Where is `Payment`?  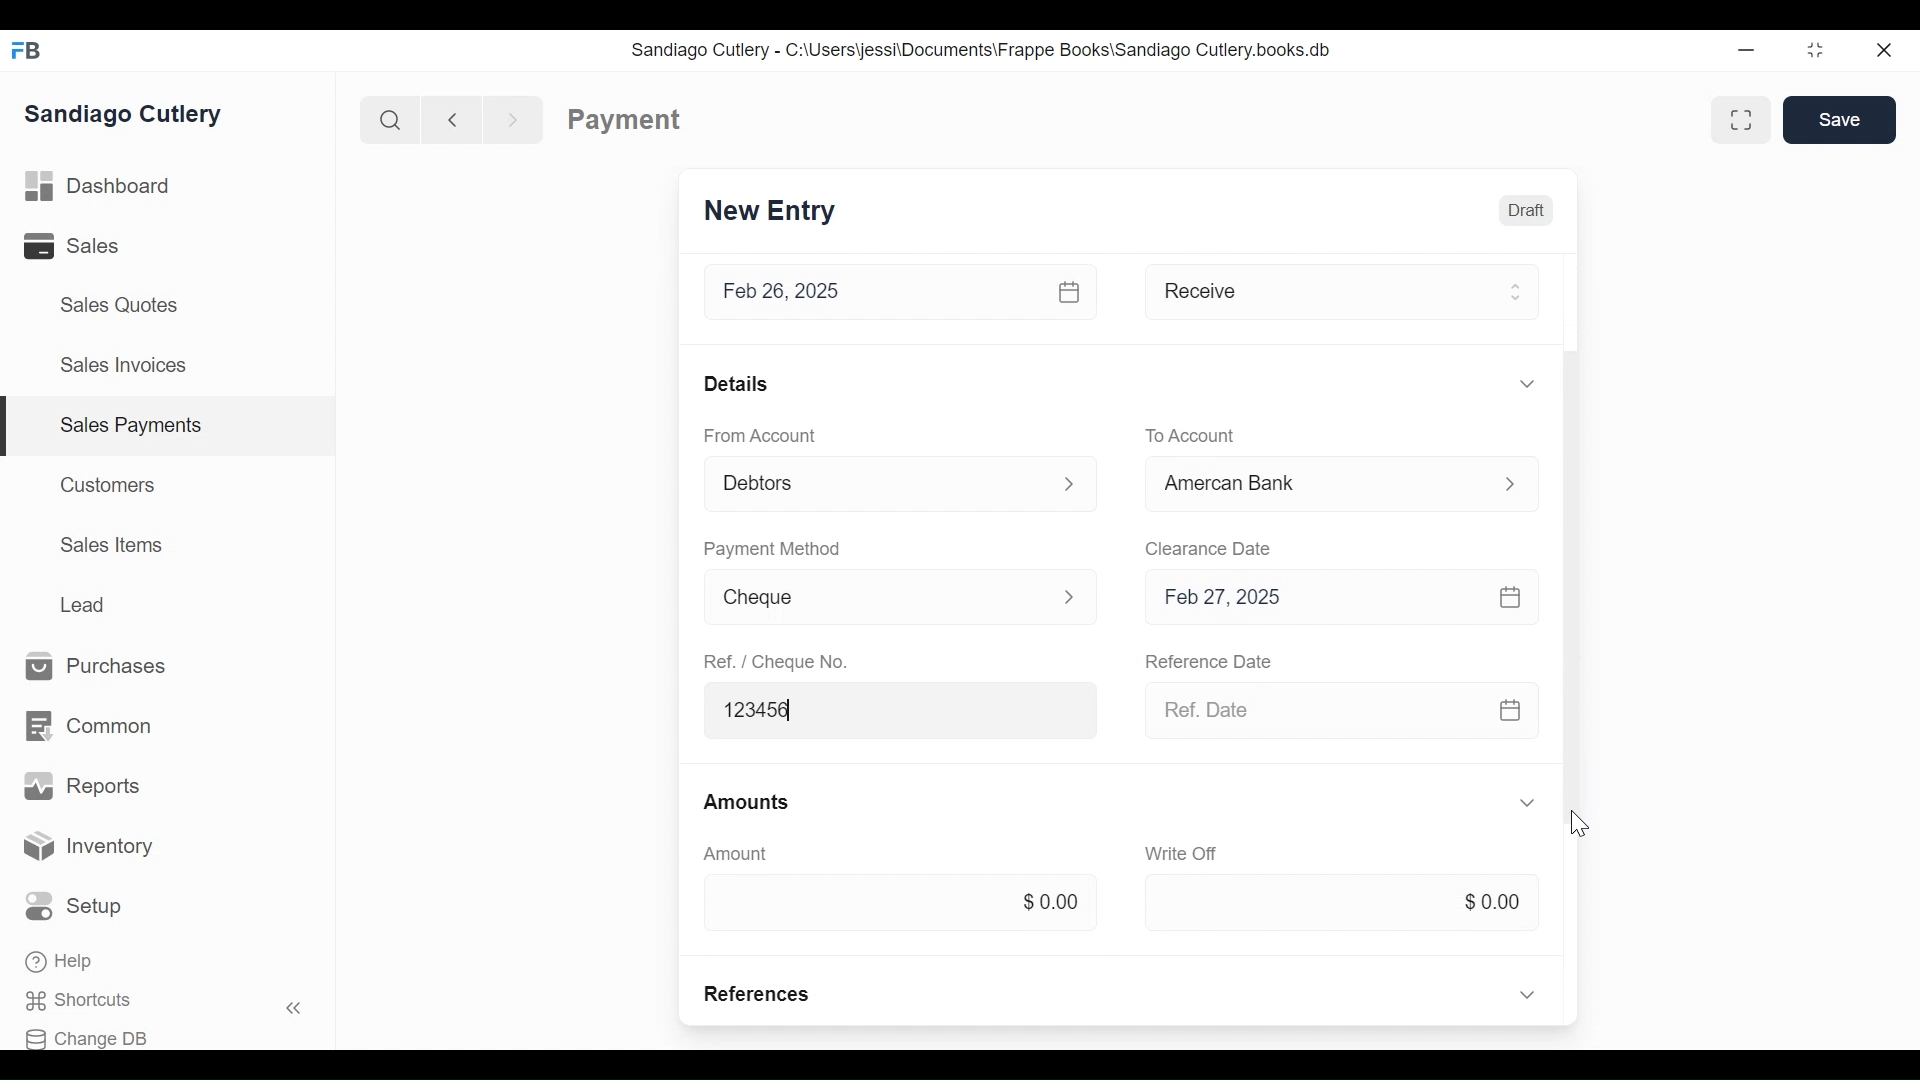
Payment is located at coordinates (625, 120).